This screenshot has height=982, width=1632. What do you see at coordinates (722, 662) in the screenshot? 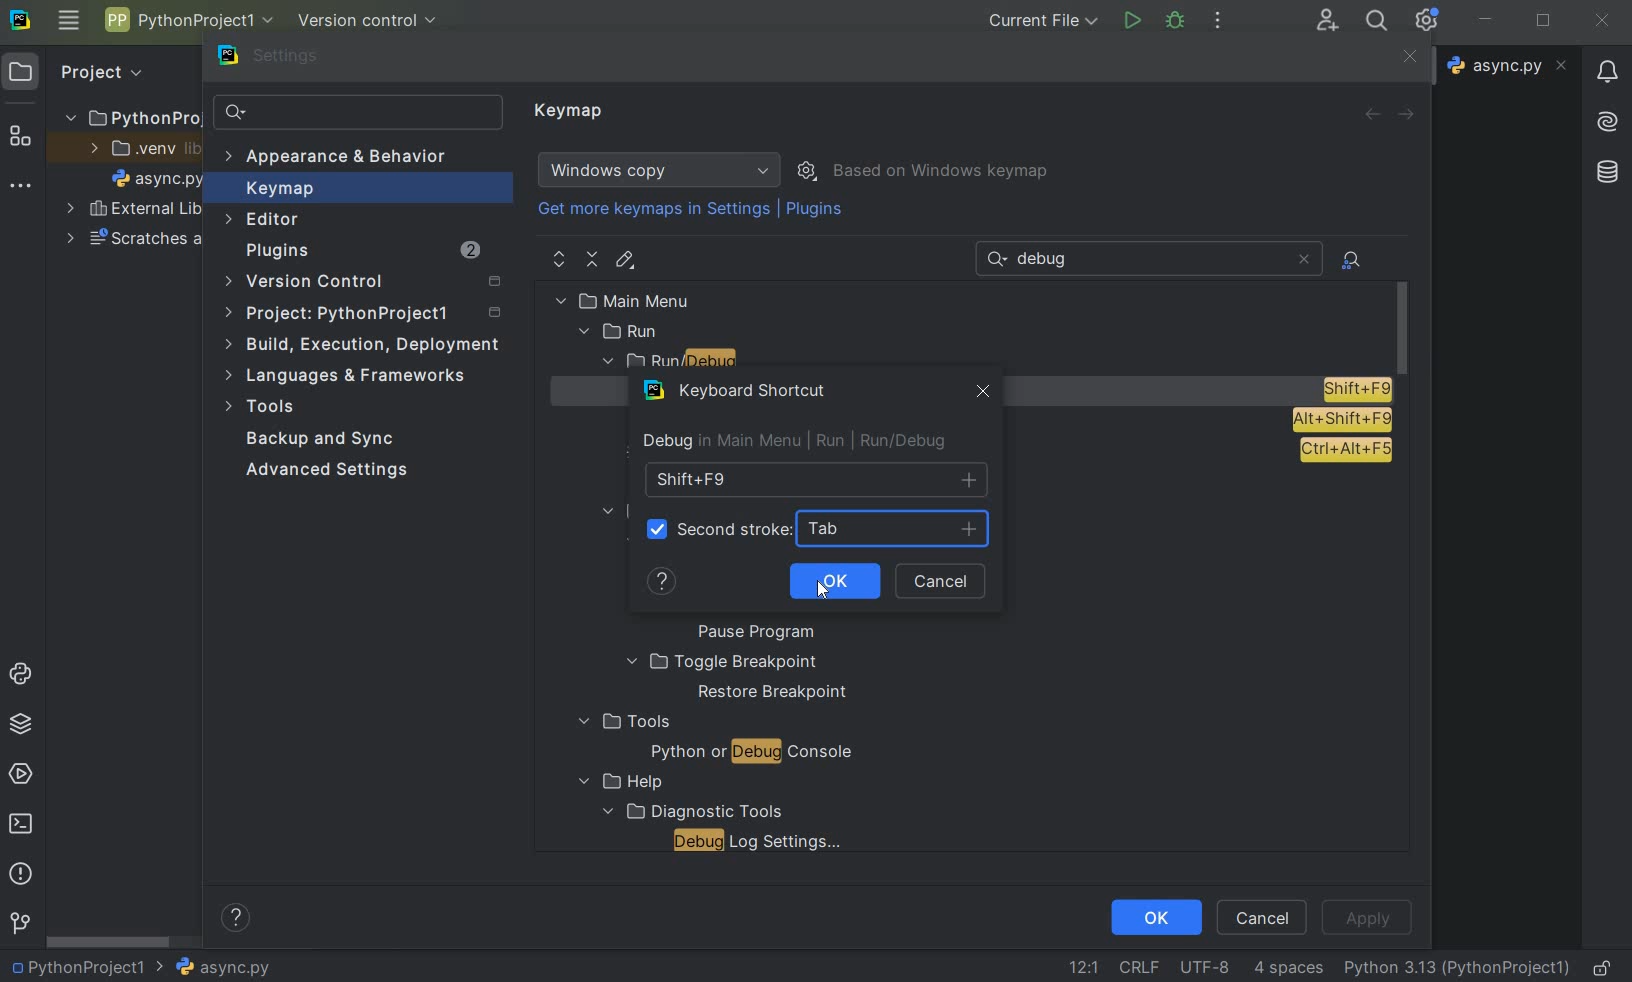
I see `toggle breakpoint` at bounding box center [722, 662].